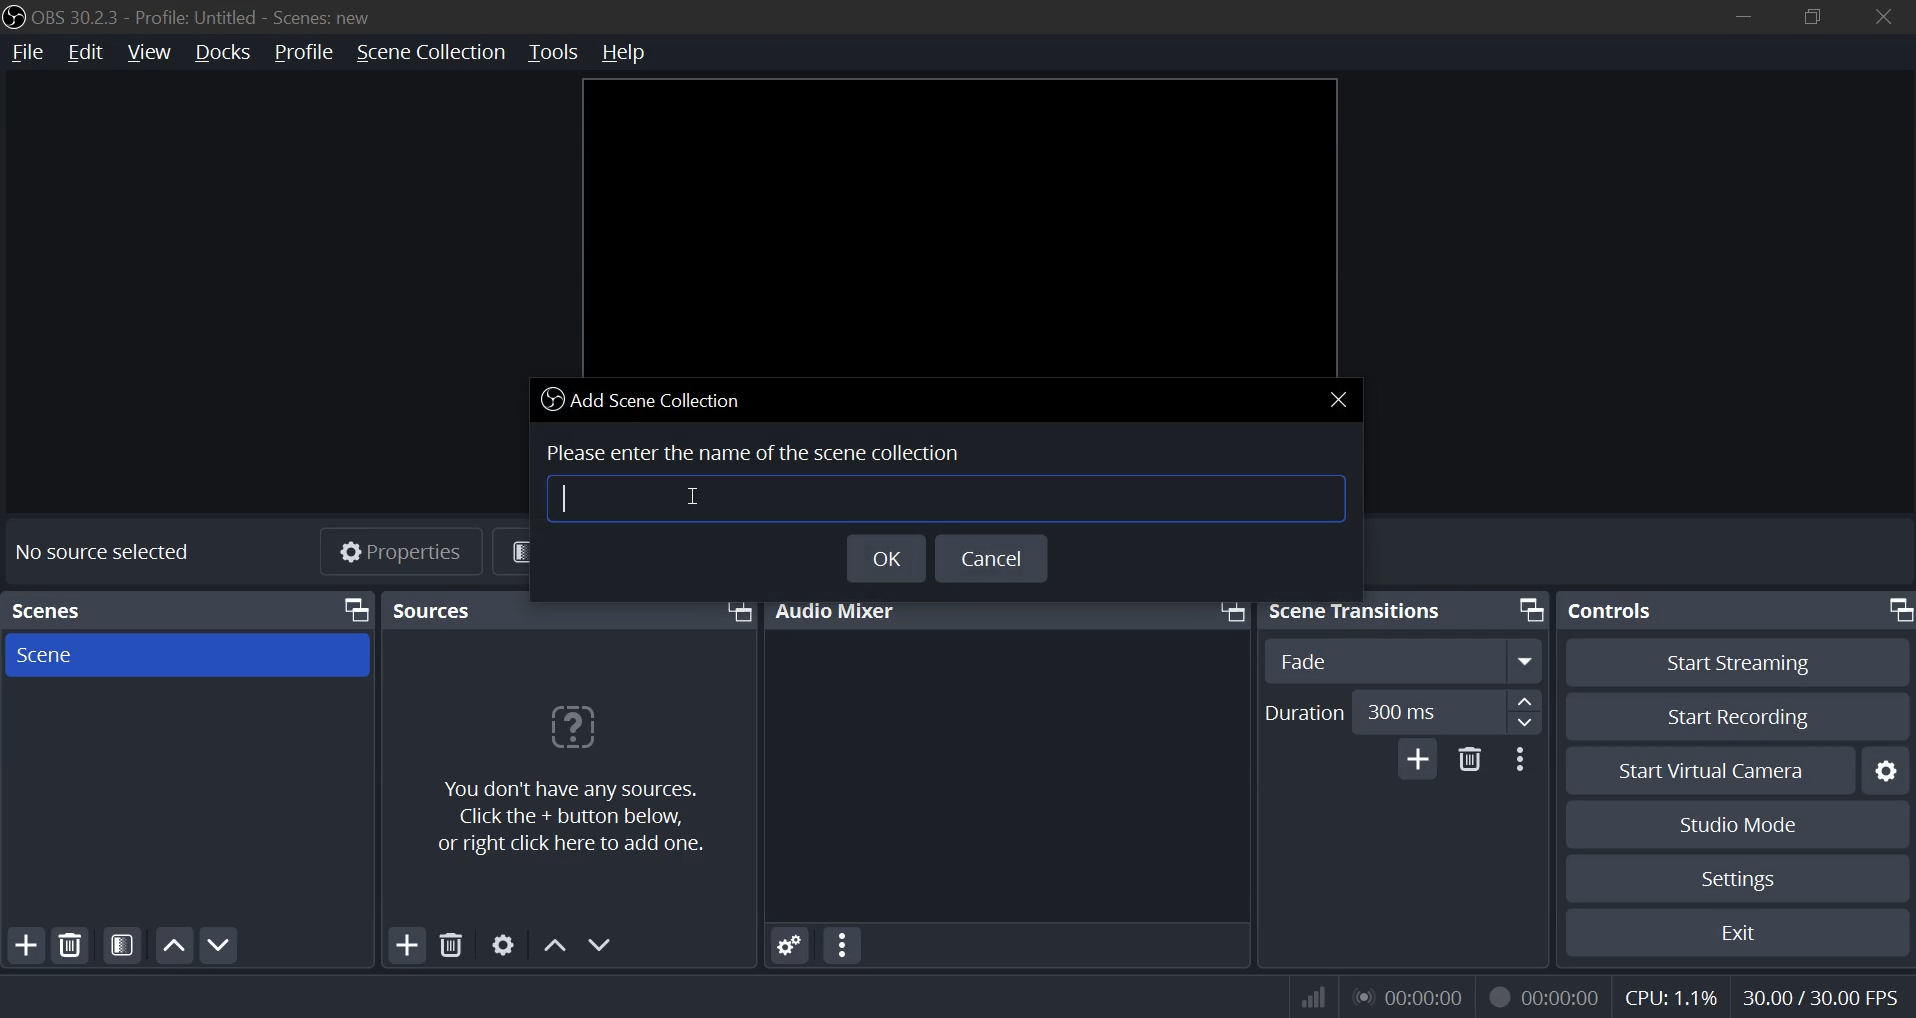 The height and width of the screenshot is (1018, 1916). What do you see at coordinates (943, 497) in the screenshot?
I see `input name box` at bounding box center [943, 497].